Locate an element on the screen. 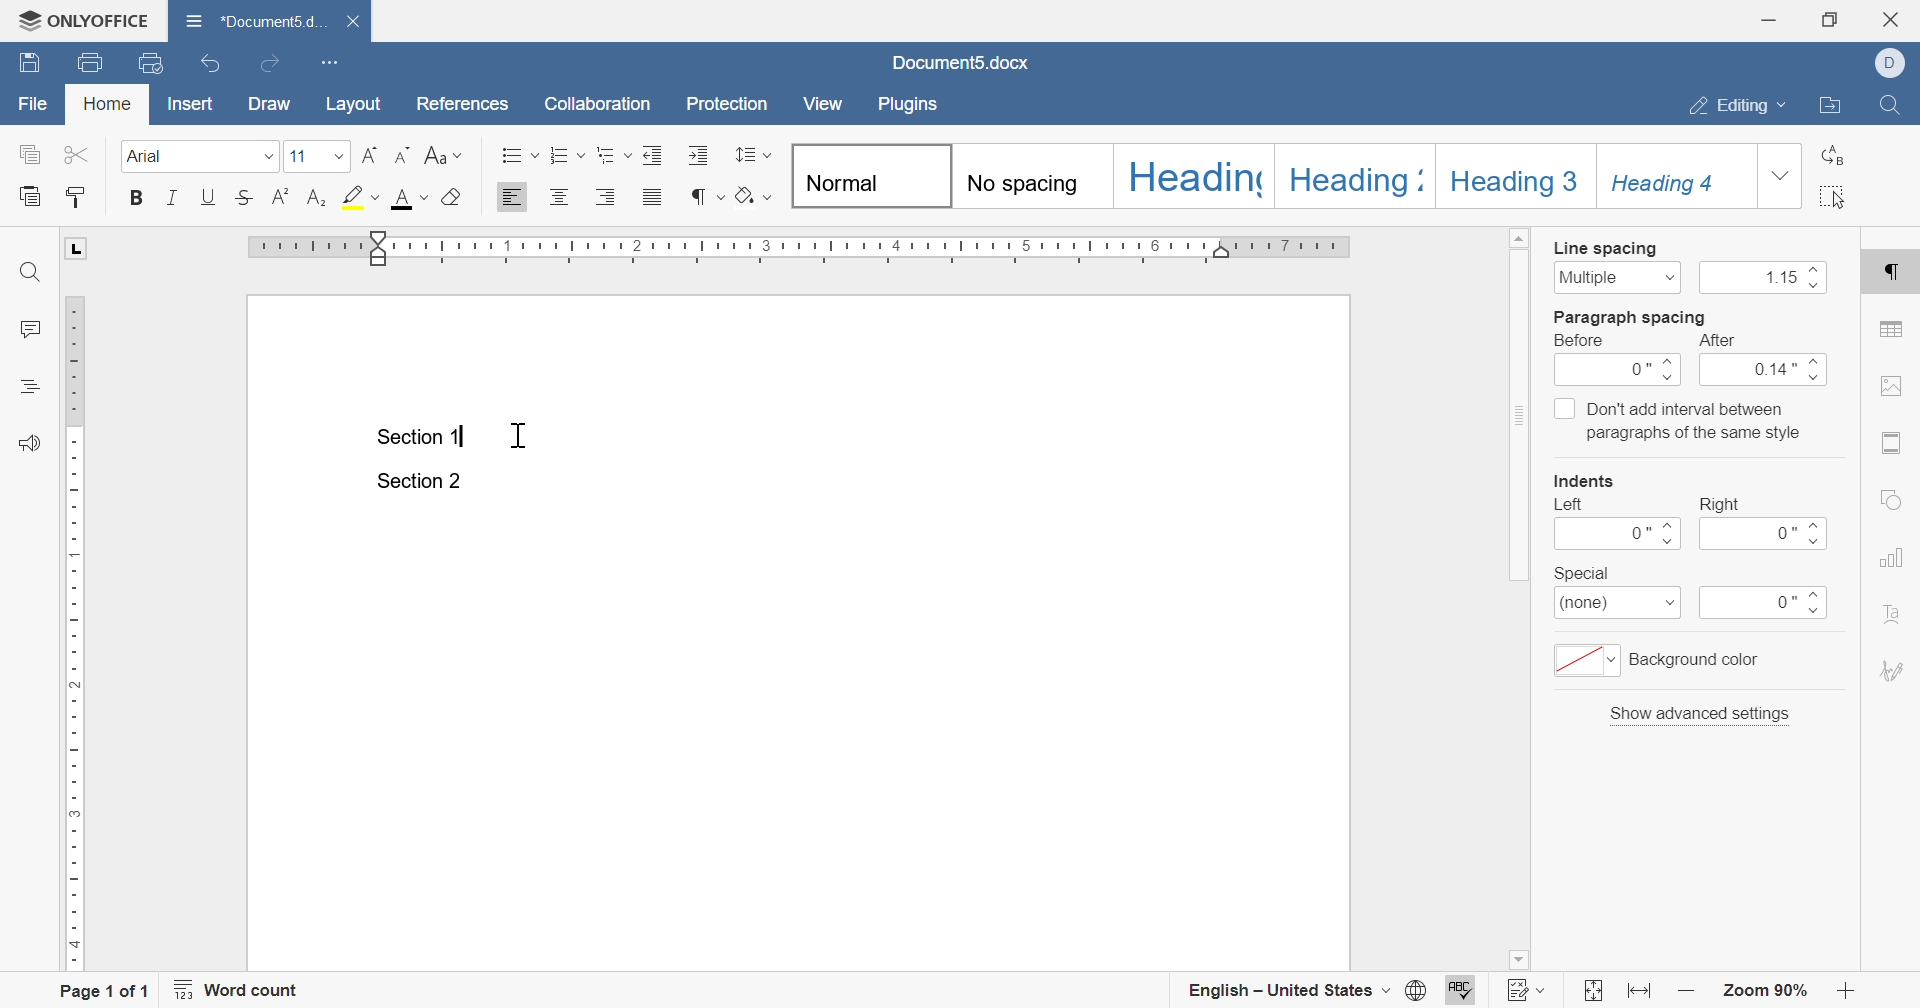 The width and height of the screenshot is (1920, 1008). track changes is located at coordinates (1528, 989).